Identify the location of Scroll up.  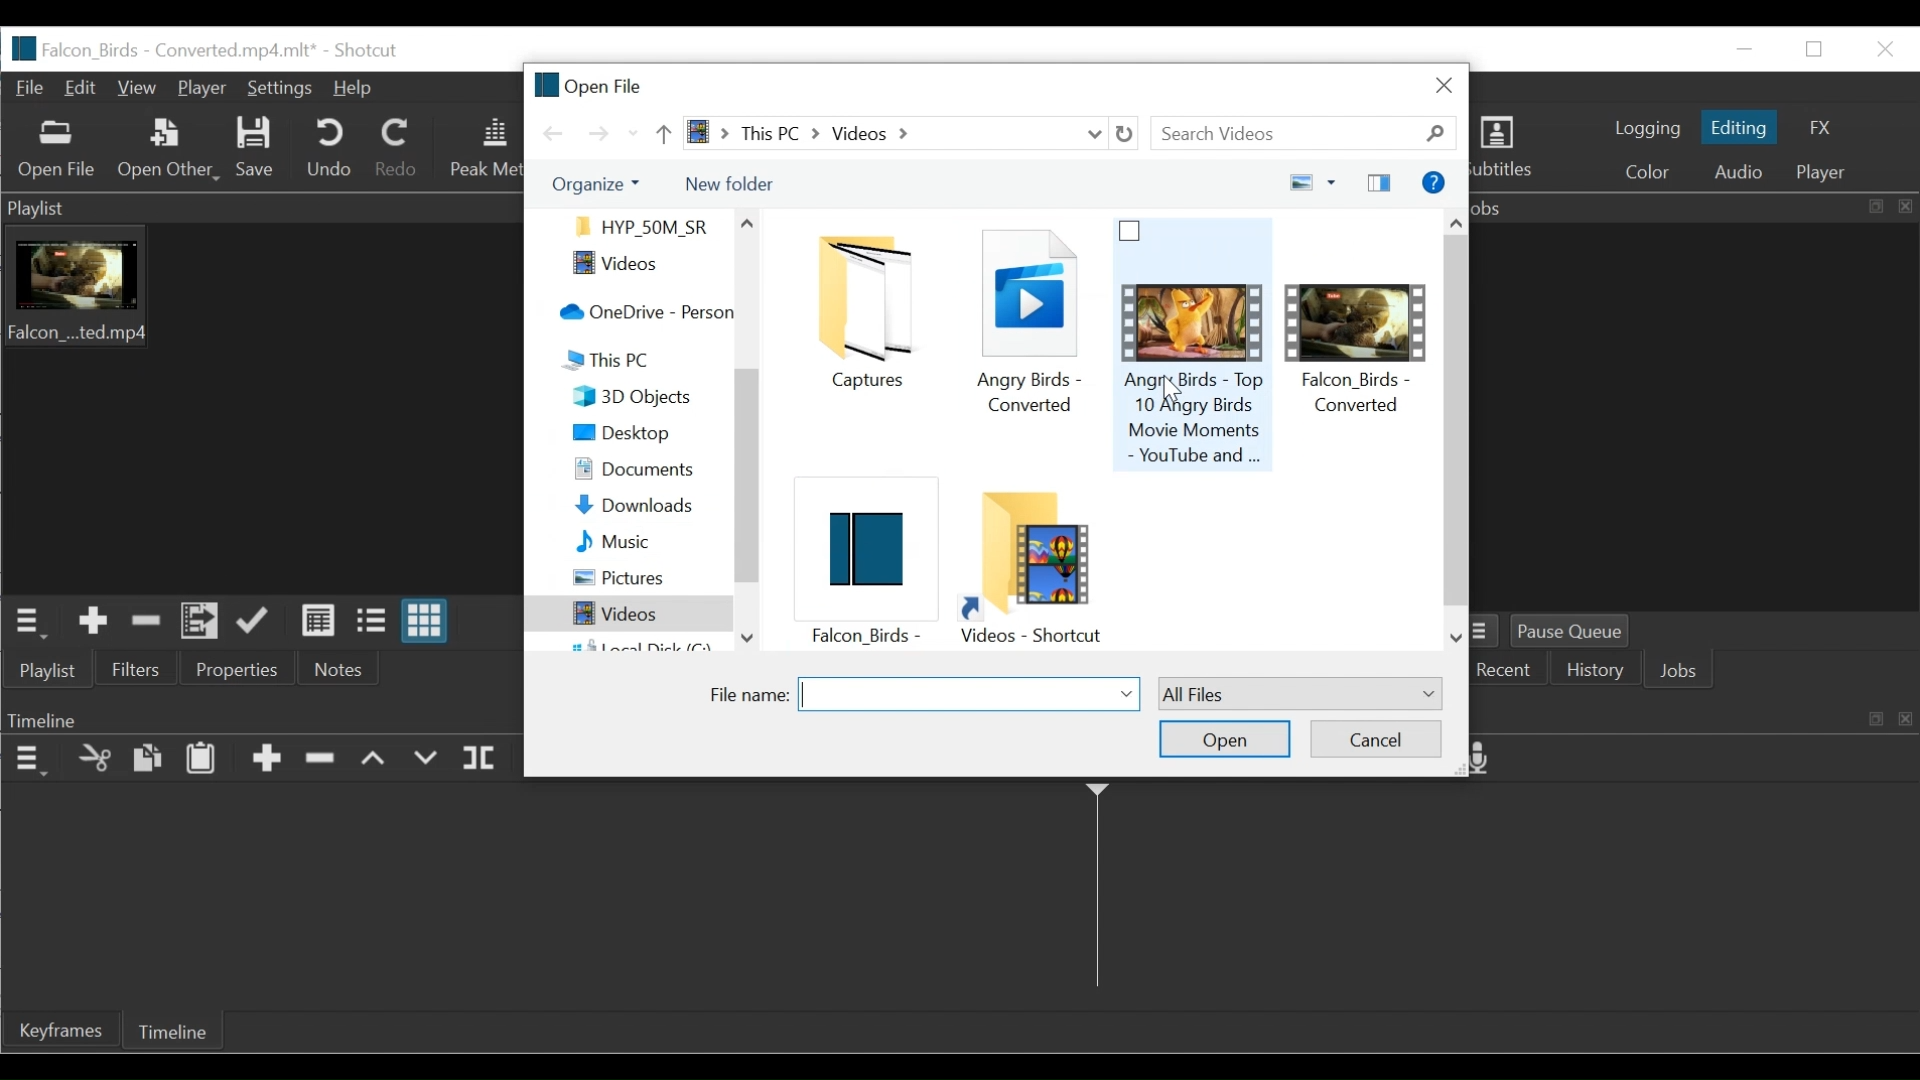
(748, 223).